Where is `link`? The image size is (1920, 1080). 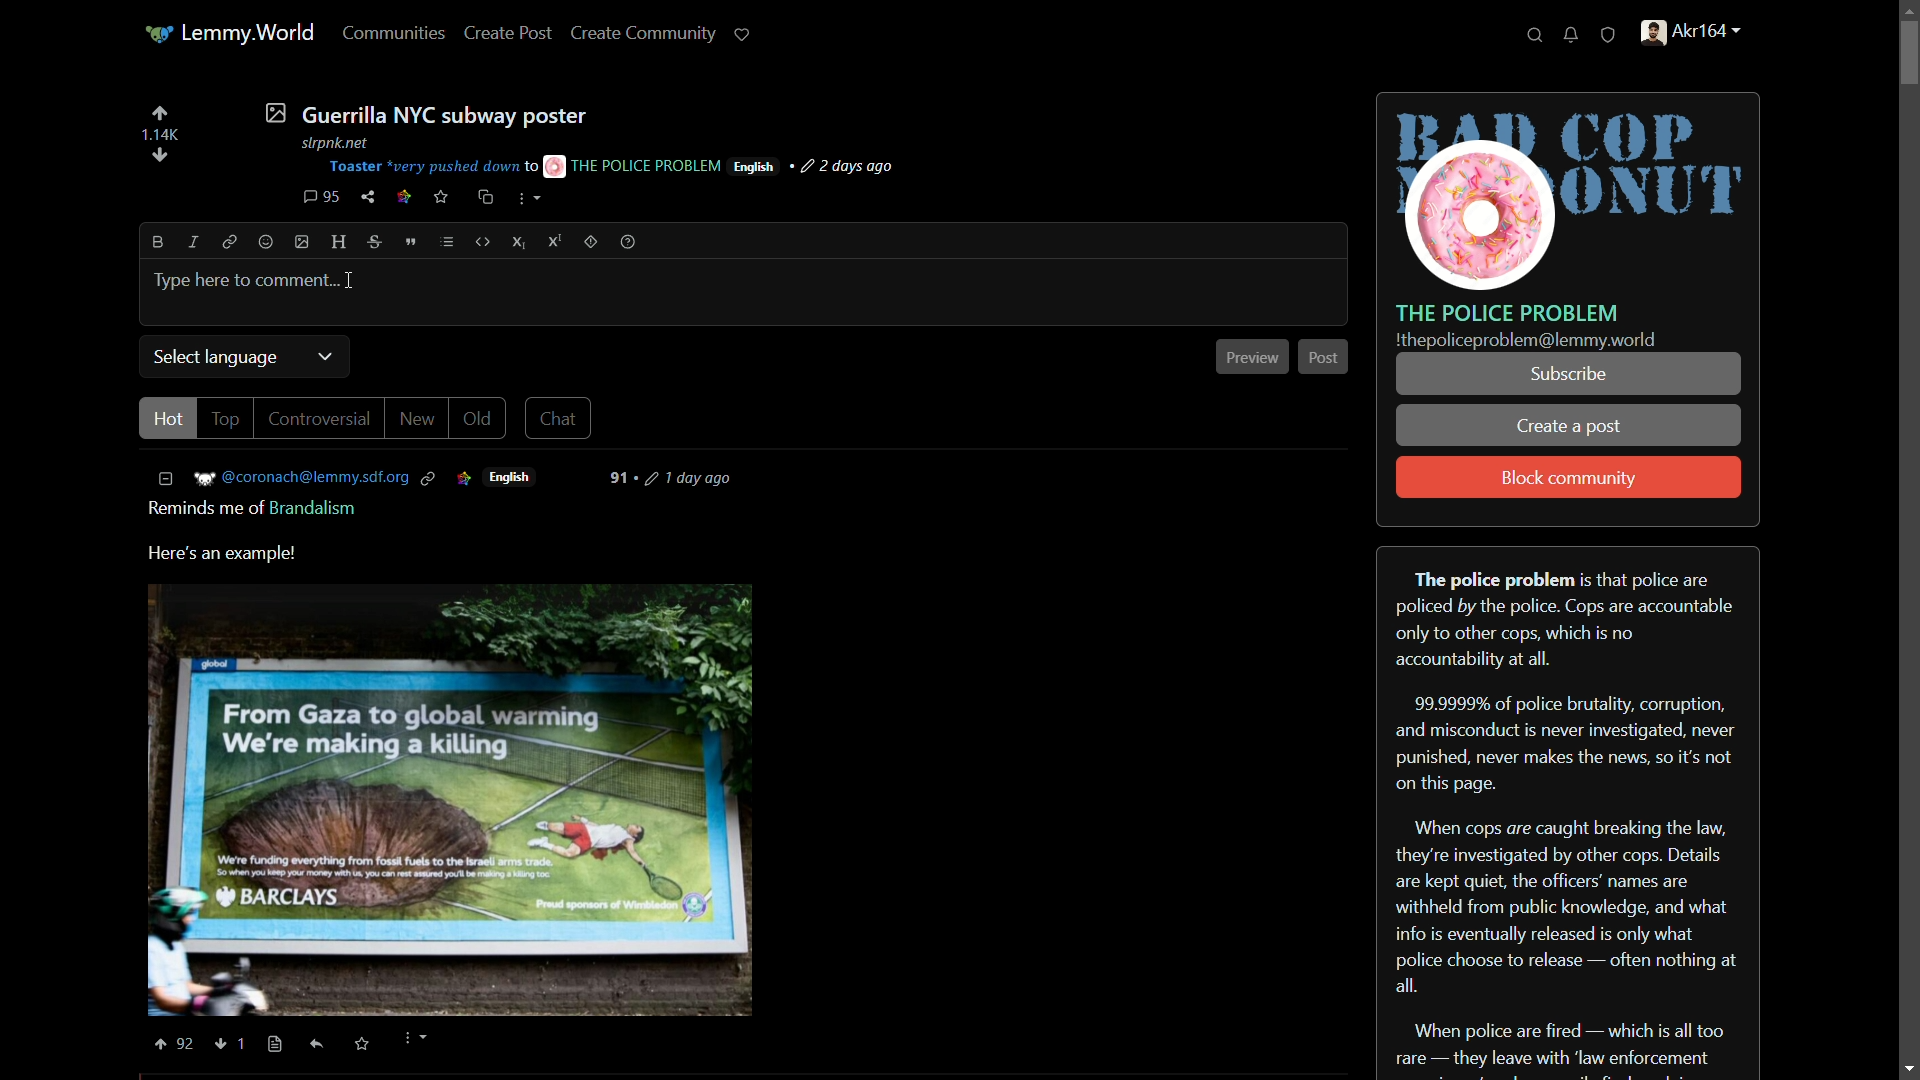
link is located at coordinates (226, 241).